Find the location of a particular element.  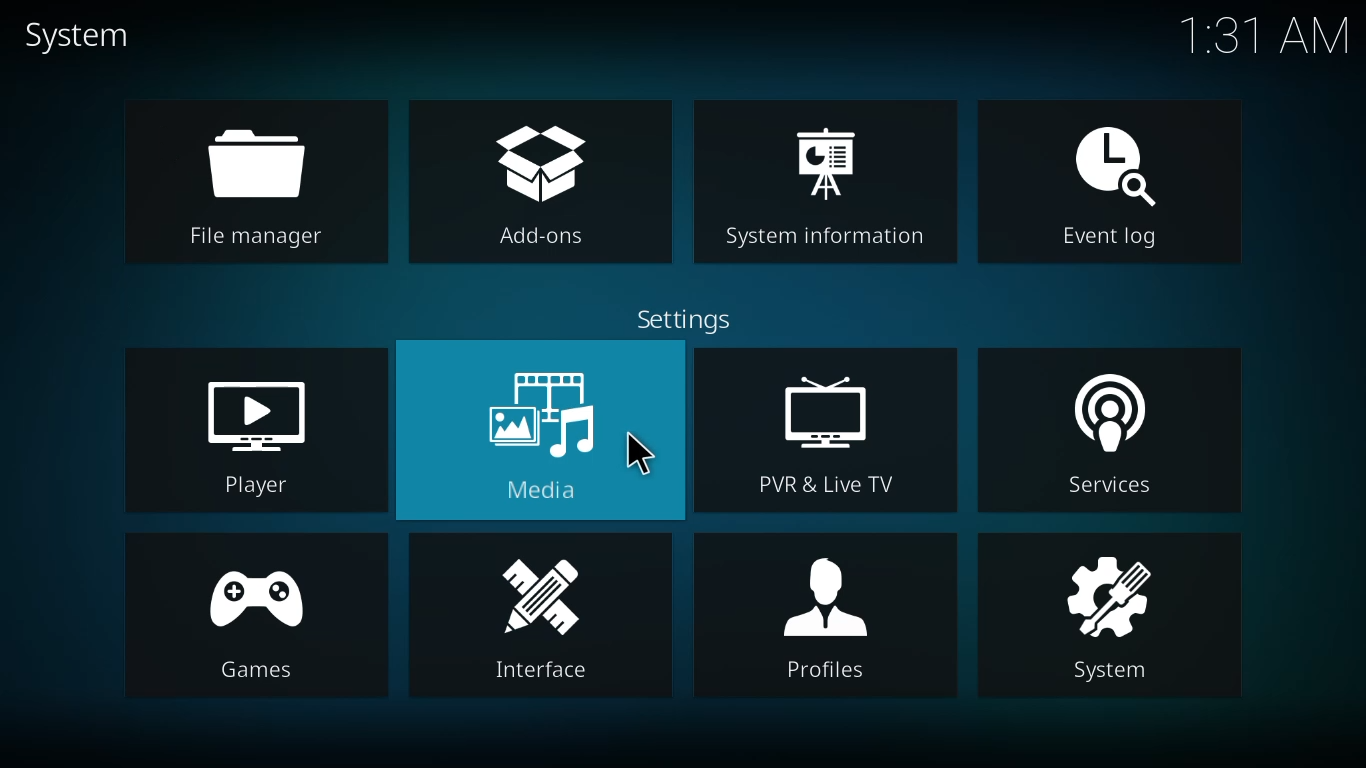

time is located at coordinates (1261, 36).